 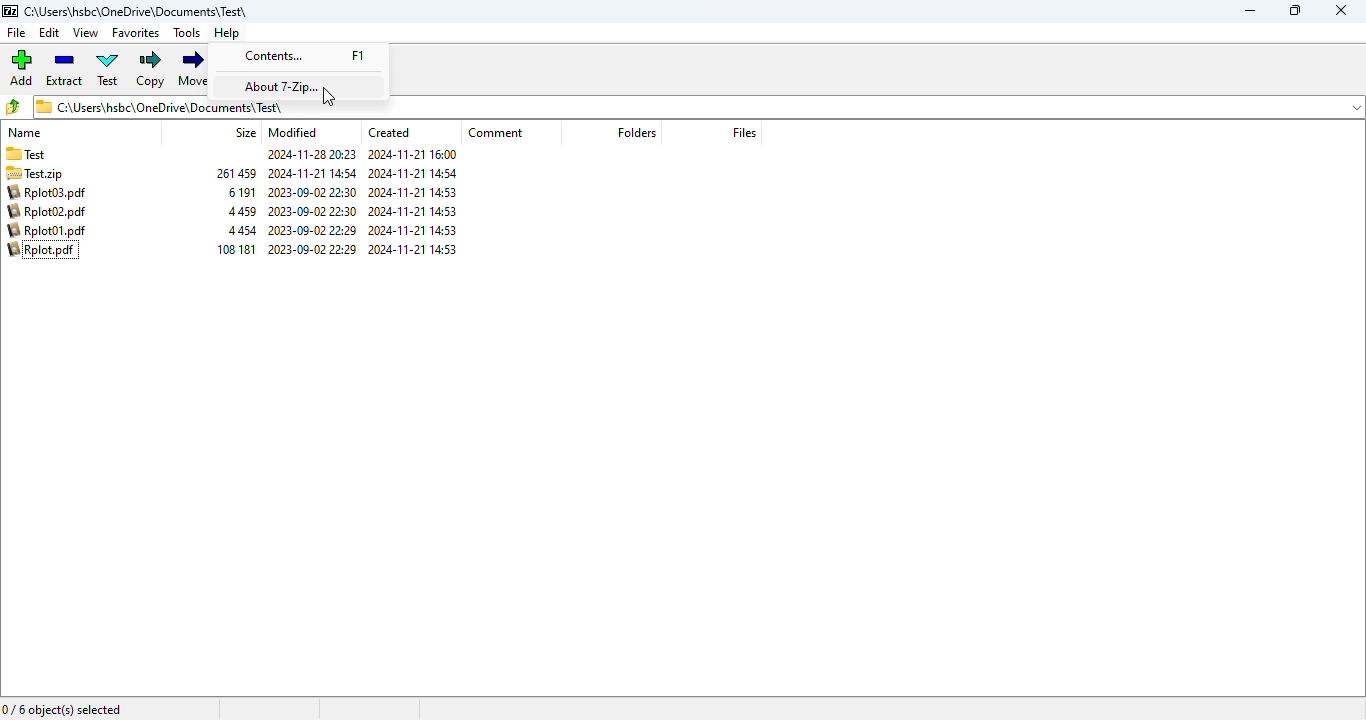 I want to click on 2024-11-21 14:53, so click(x=414, y=212).